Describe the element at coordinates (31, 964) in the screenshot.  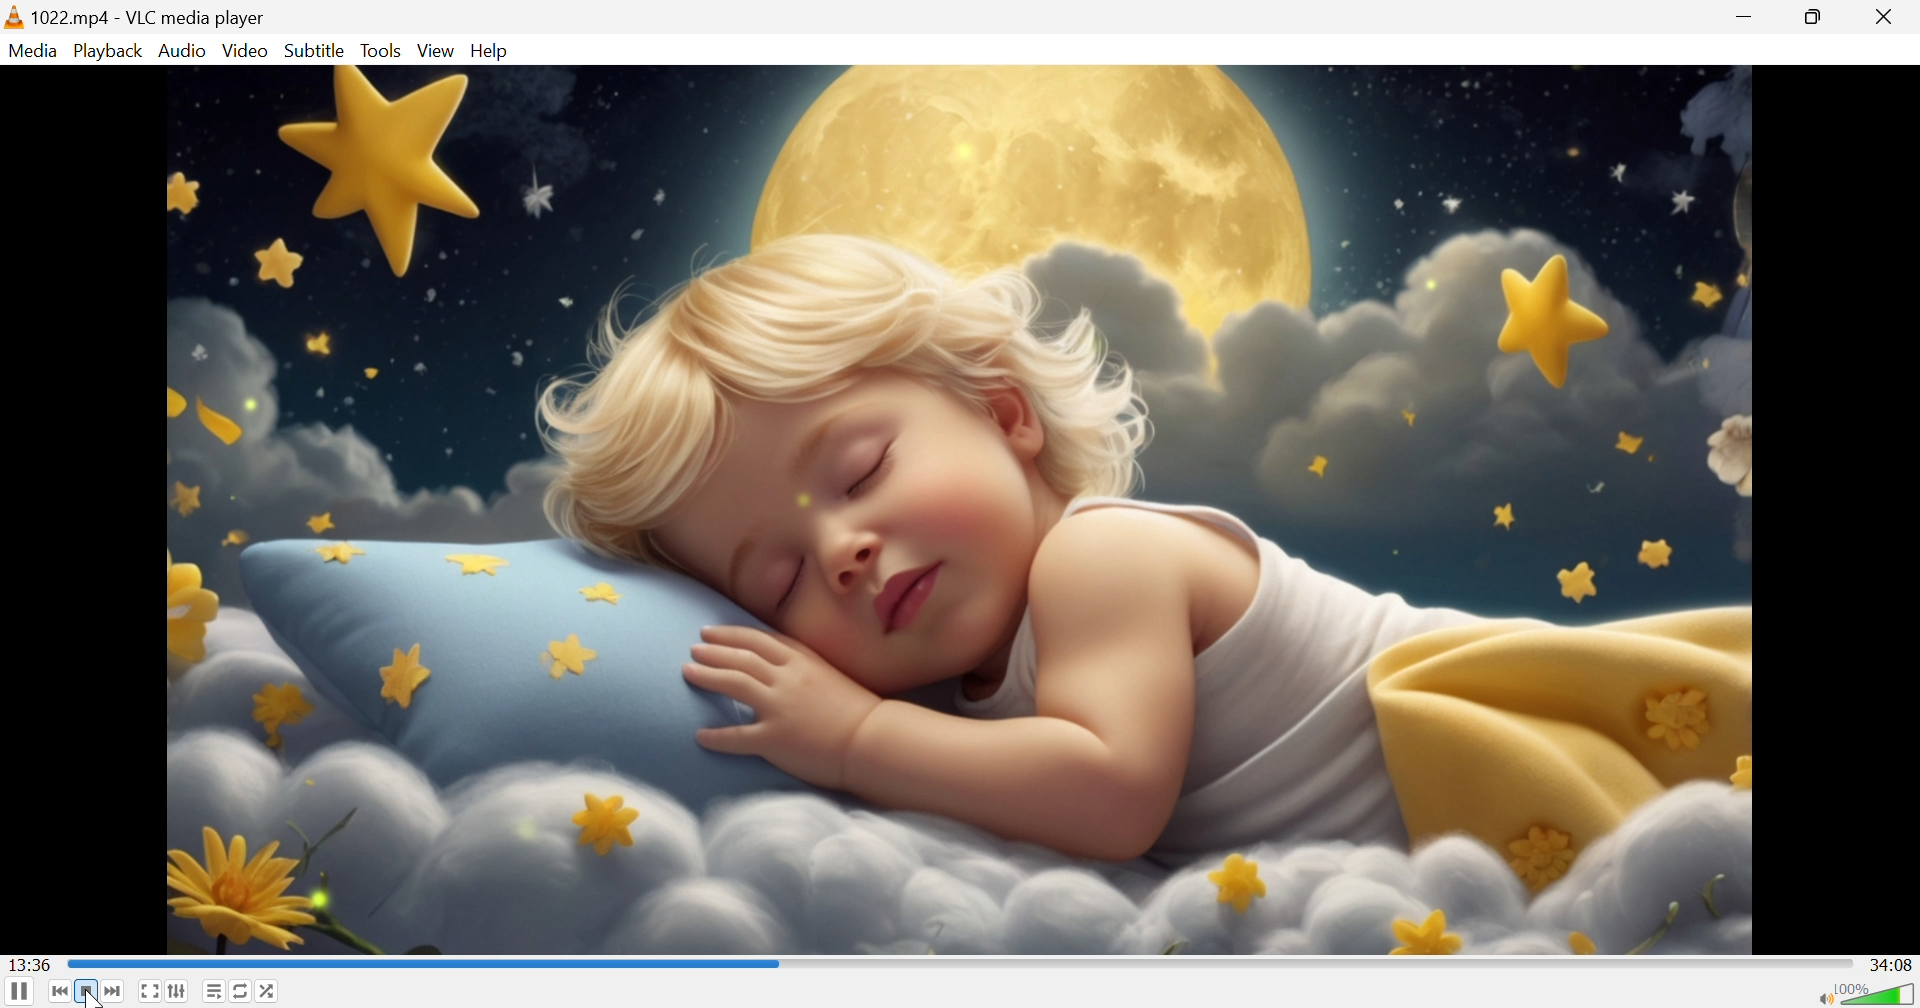
I see `13:36` at that location.